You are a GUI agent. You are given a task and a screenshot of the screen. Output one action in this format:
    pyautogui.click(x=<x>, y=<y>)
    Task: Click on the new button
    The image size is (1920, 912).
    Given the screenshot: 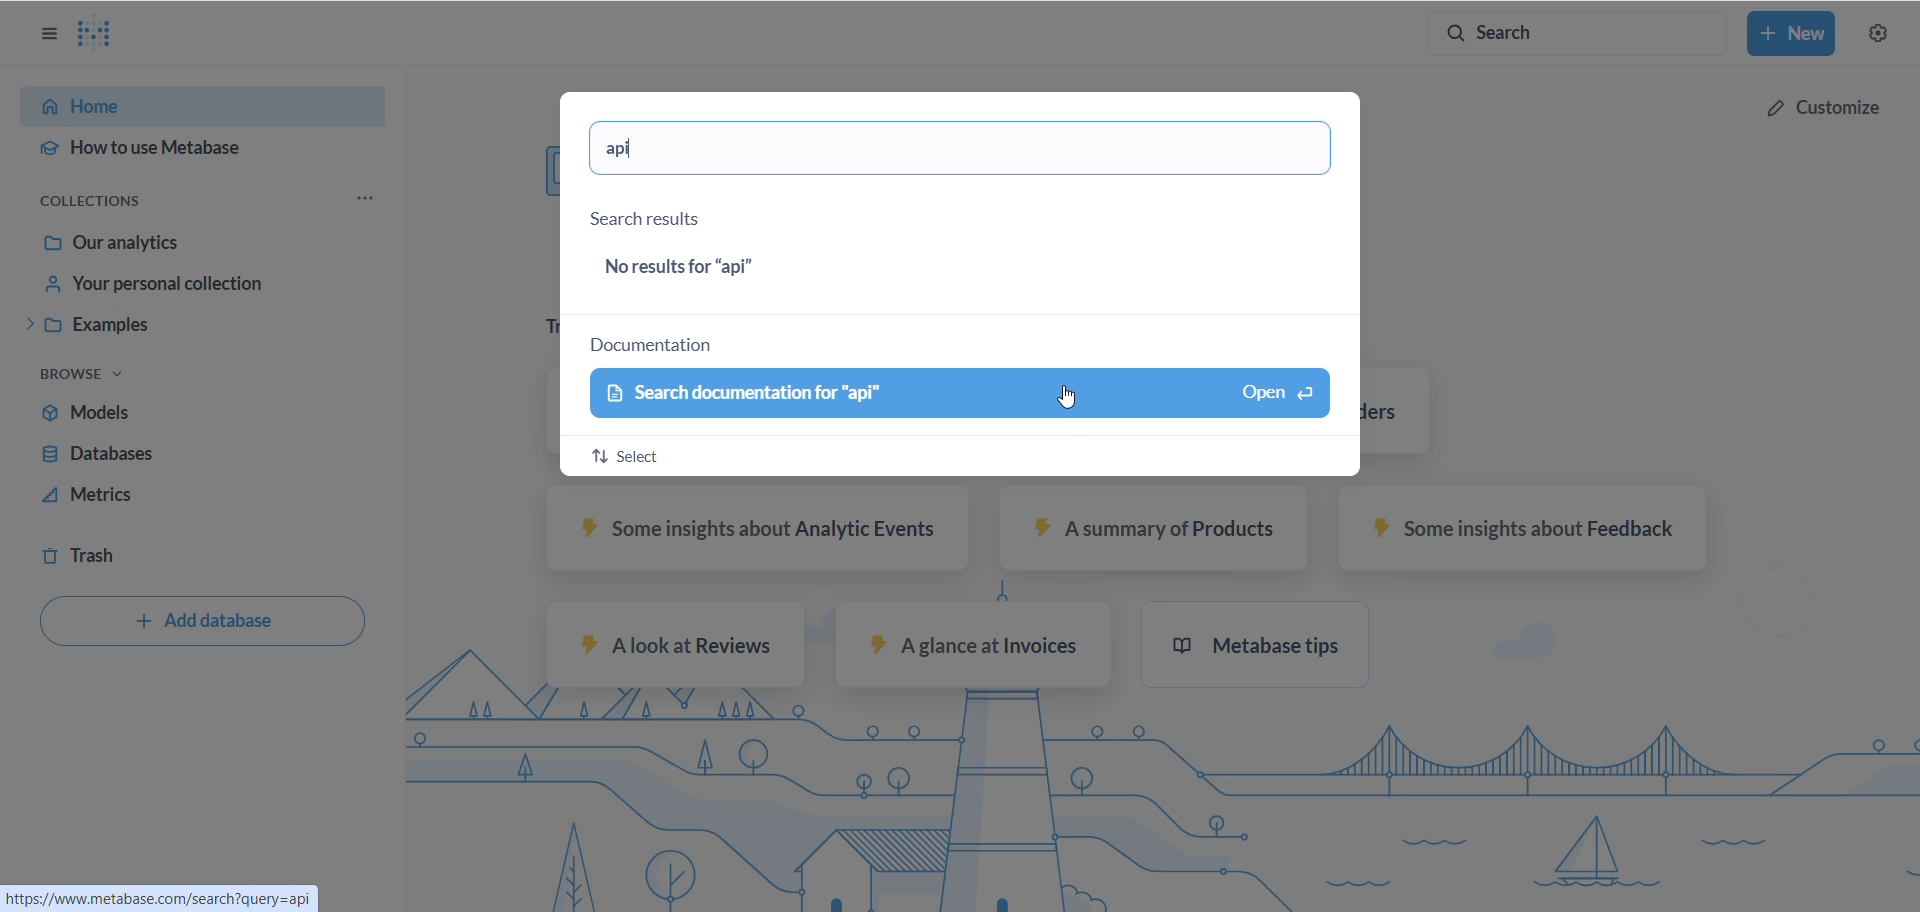 What is the action you would take?
    pyautogui.click(x=1795, y=35)
    